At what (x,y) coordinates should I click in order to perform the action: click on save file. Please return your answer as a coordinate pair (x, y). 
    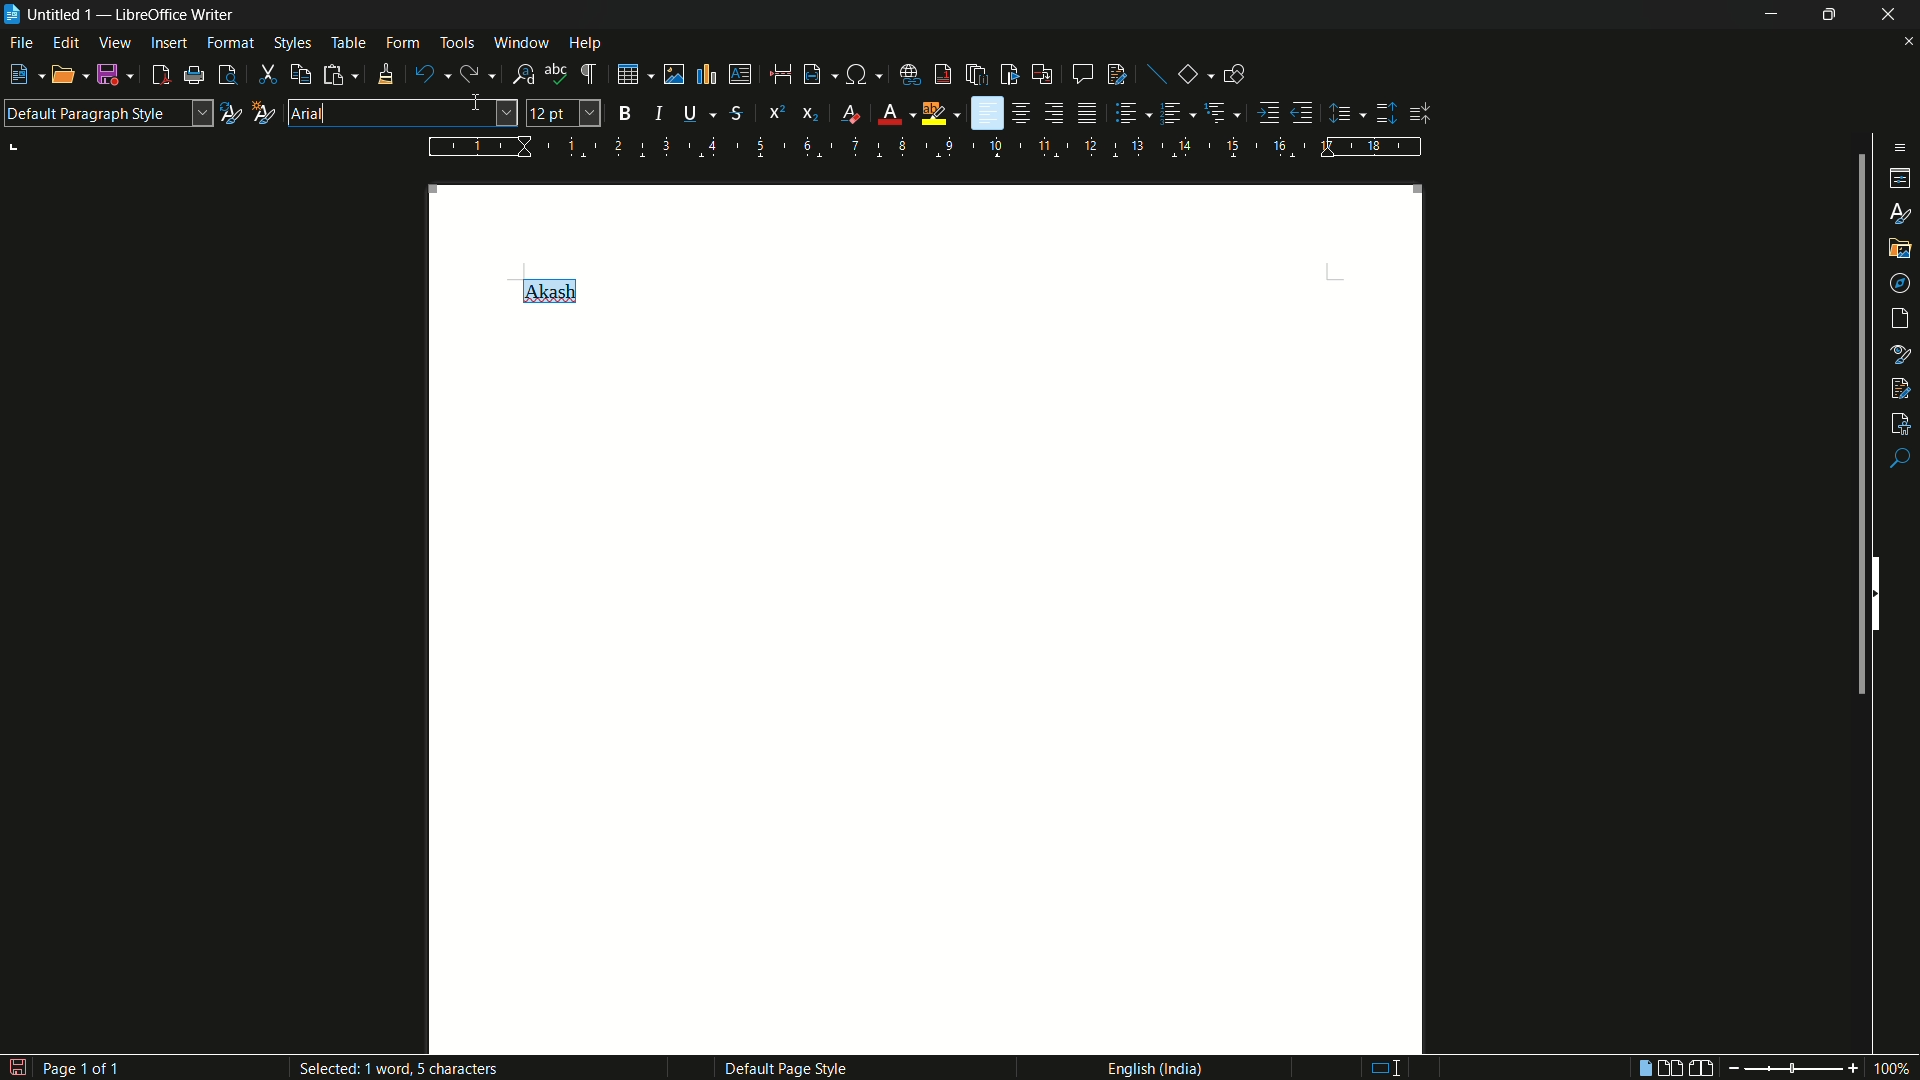
    Looking at the image, I should click on (109, 76).